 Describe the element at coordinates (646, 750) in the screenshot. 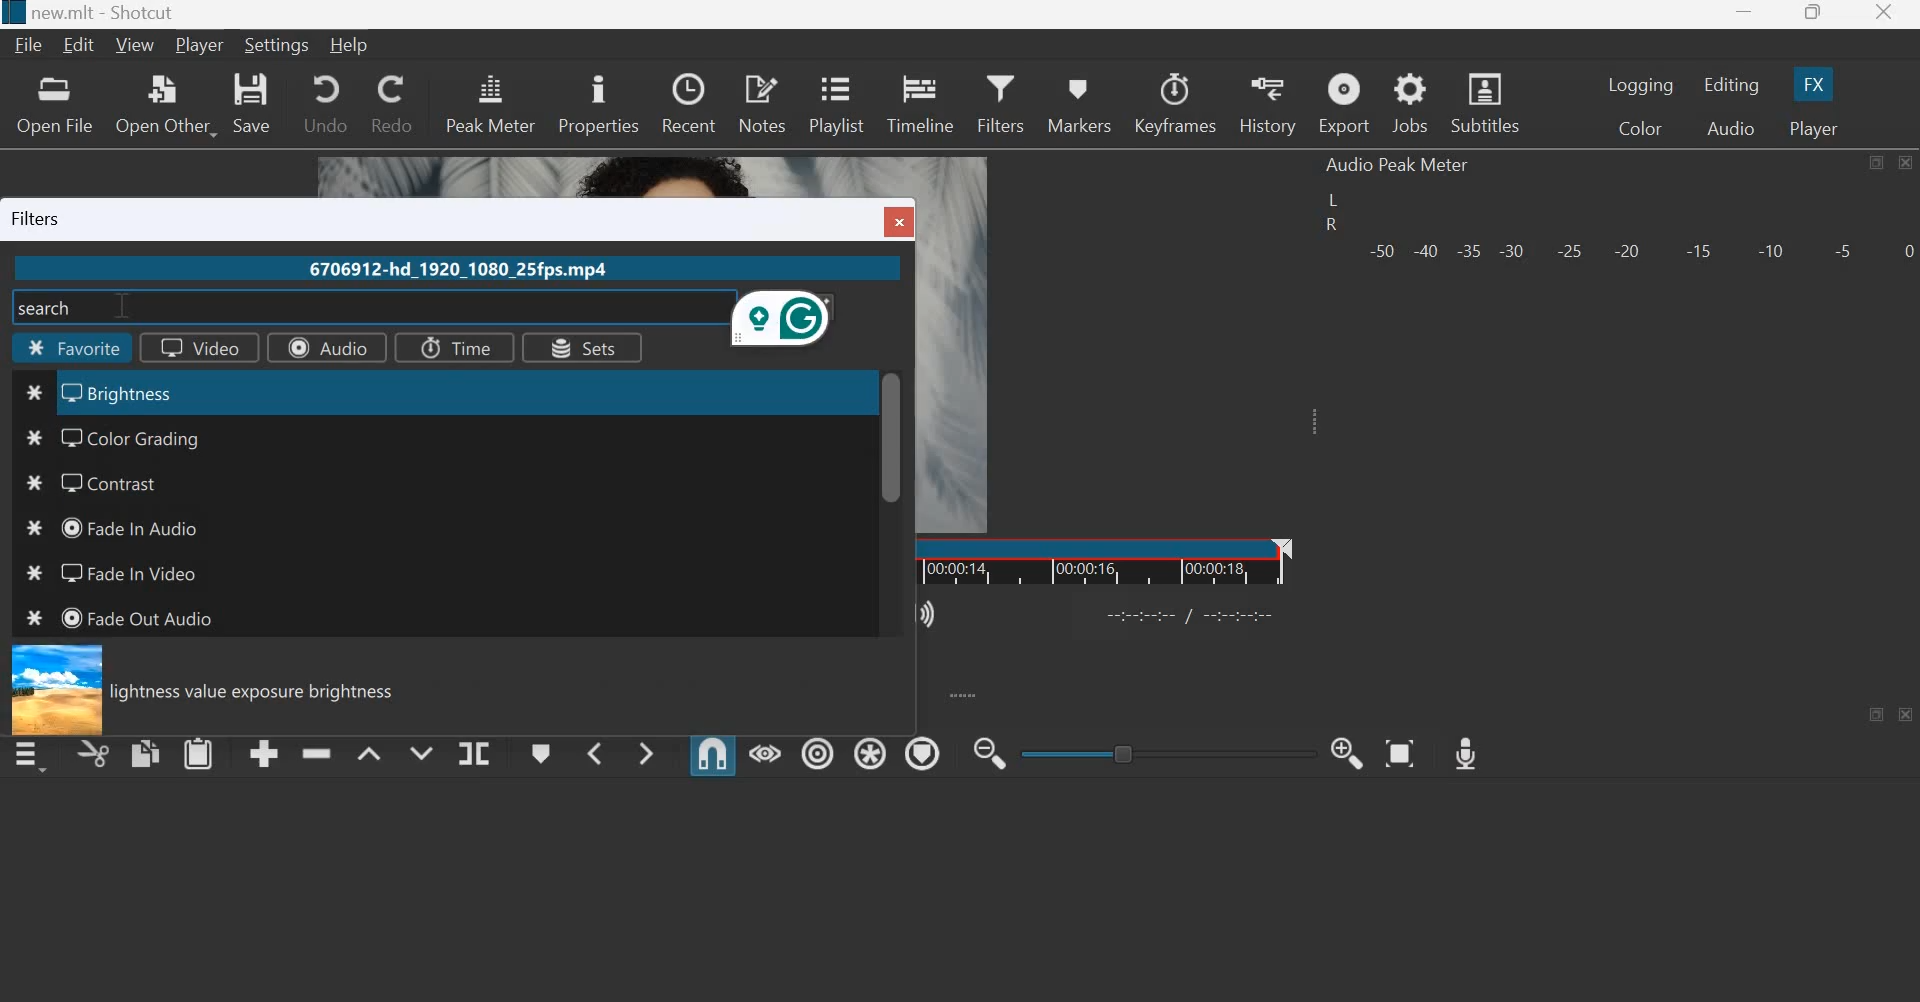

I see `Next Marker` at that location.